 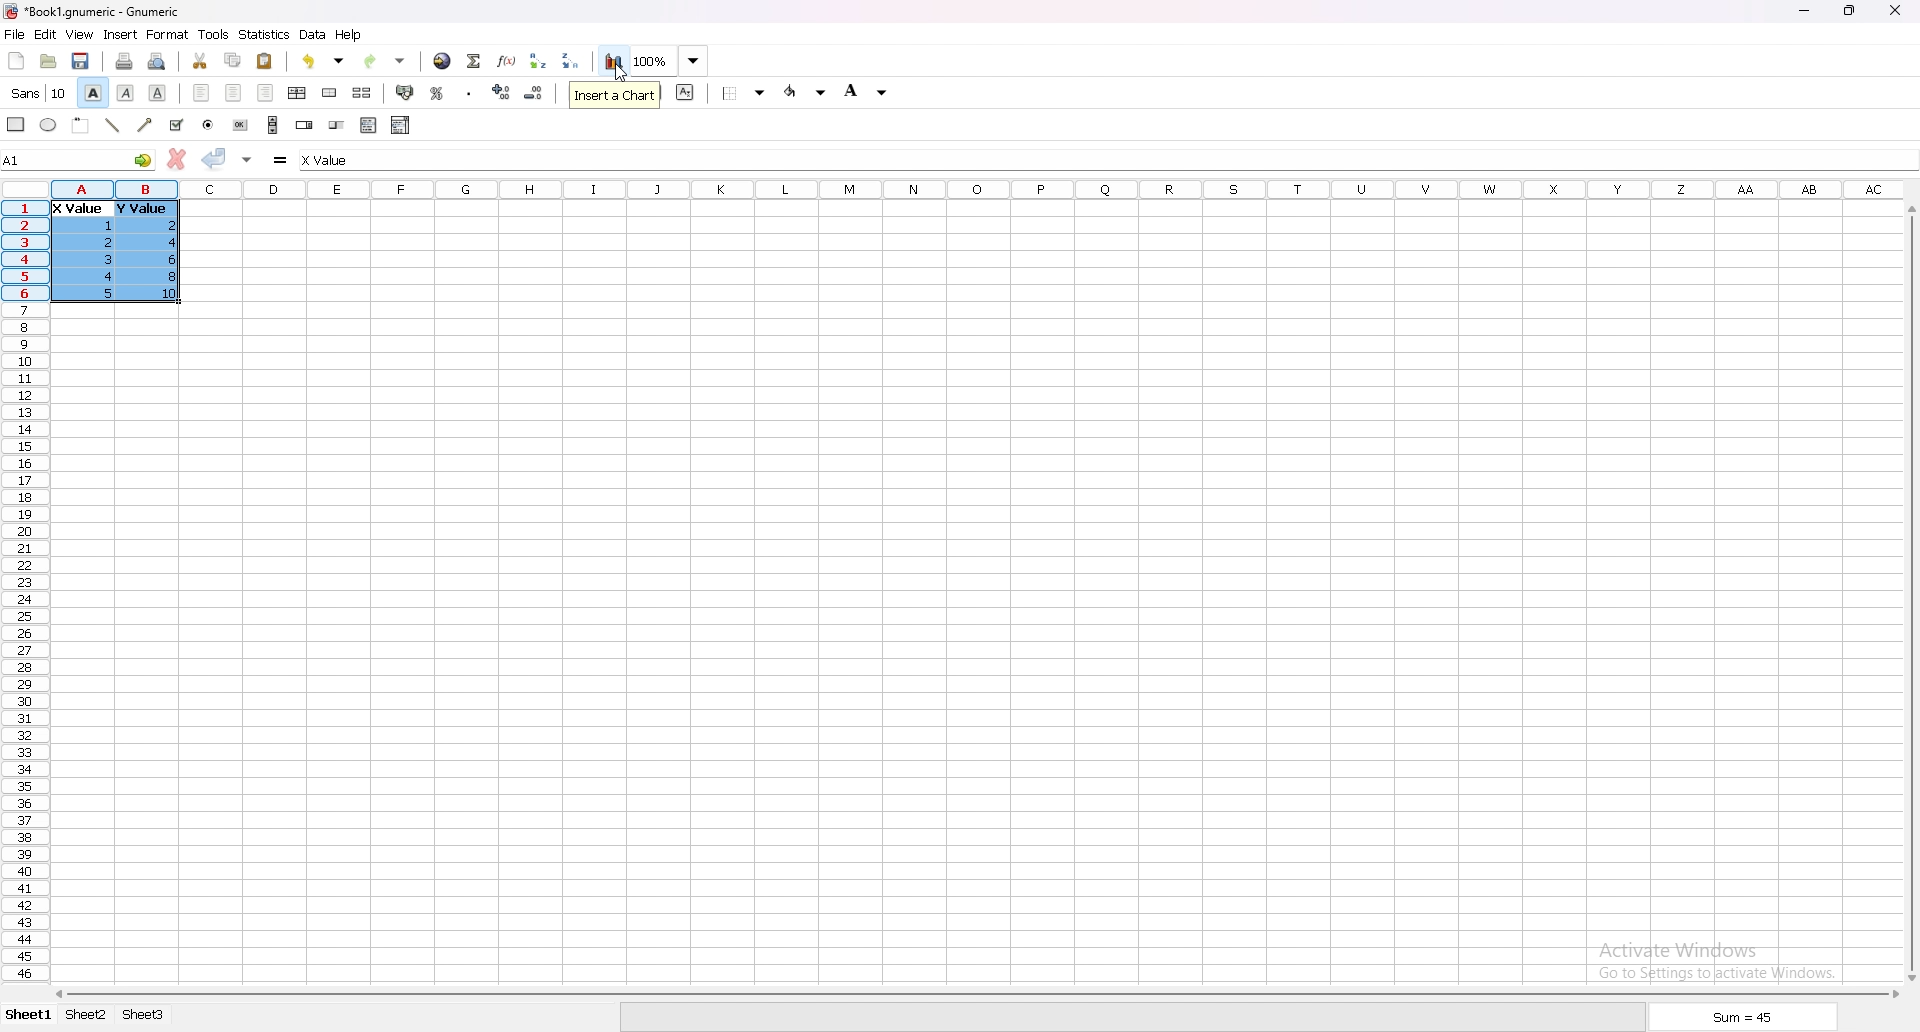 What do you see at coordinates (345, 160) in the screenshot?
I see `cell input` at bounding box center [345, 160].